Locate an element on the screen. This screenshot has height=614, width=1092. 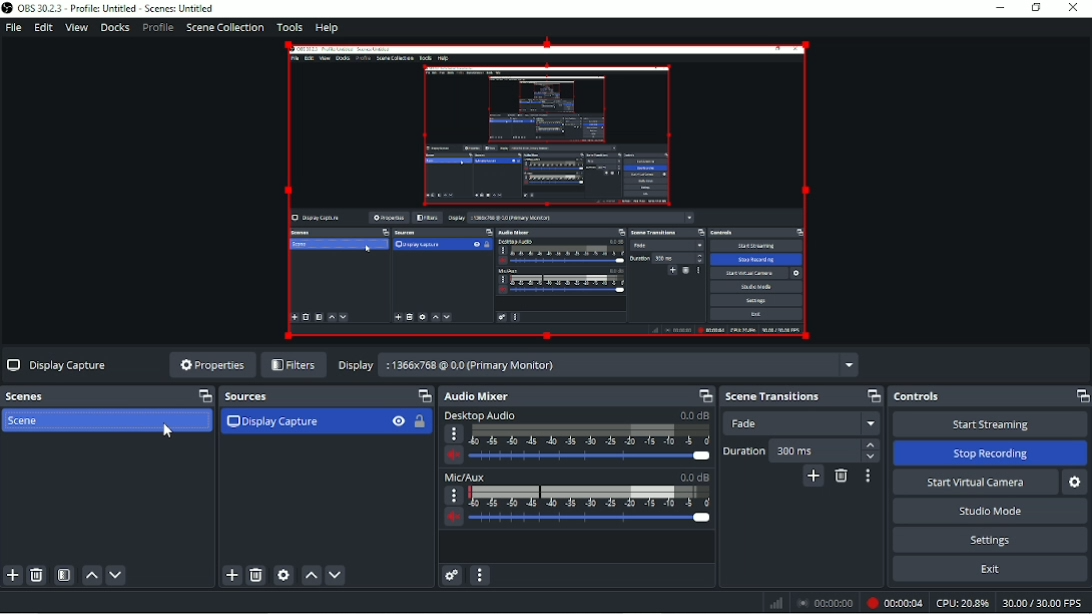
Start streaming is located at coordinates (990, 424).